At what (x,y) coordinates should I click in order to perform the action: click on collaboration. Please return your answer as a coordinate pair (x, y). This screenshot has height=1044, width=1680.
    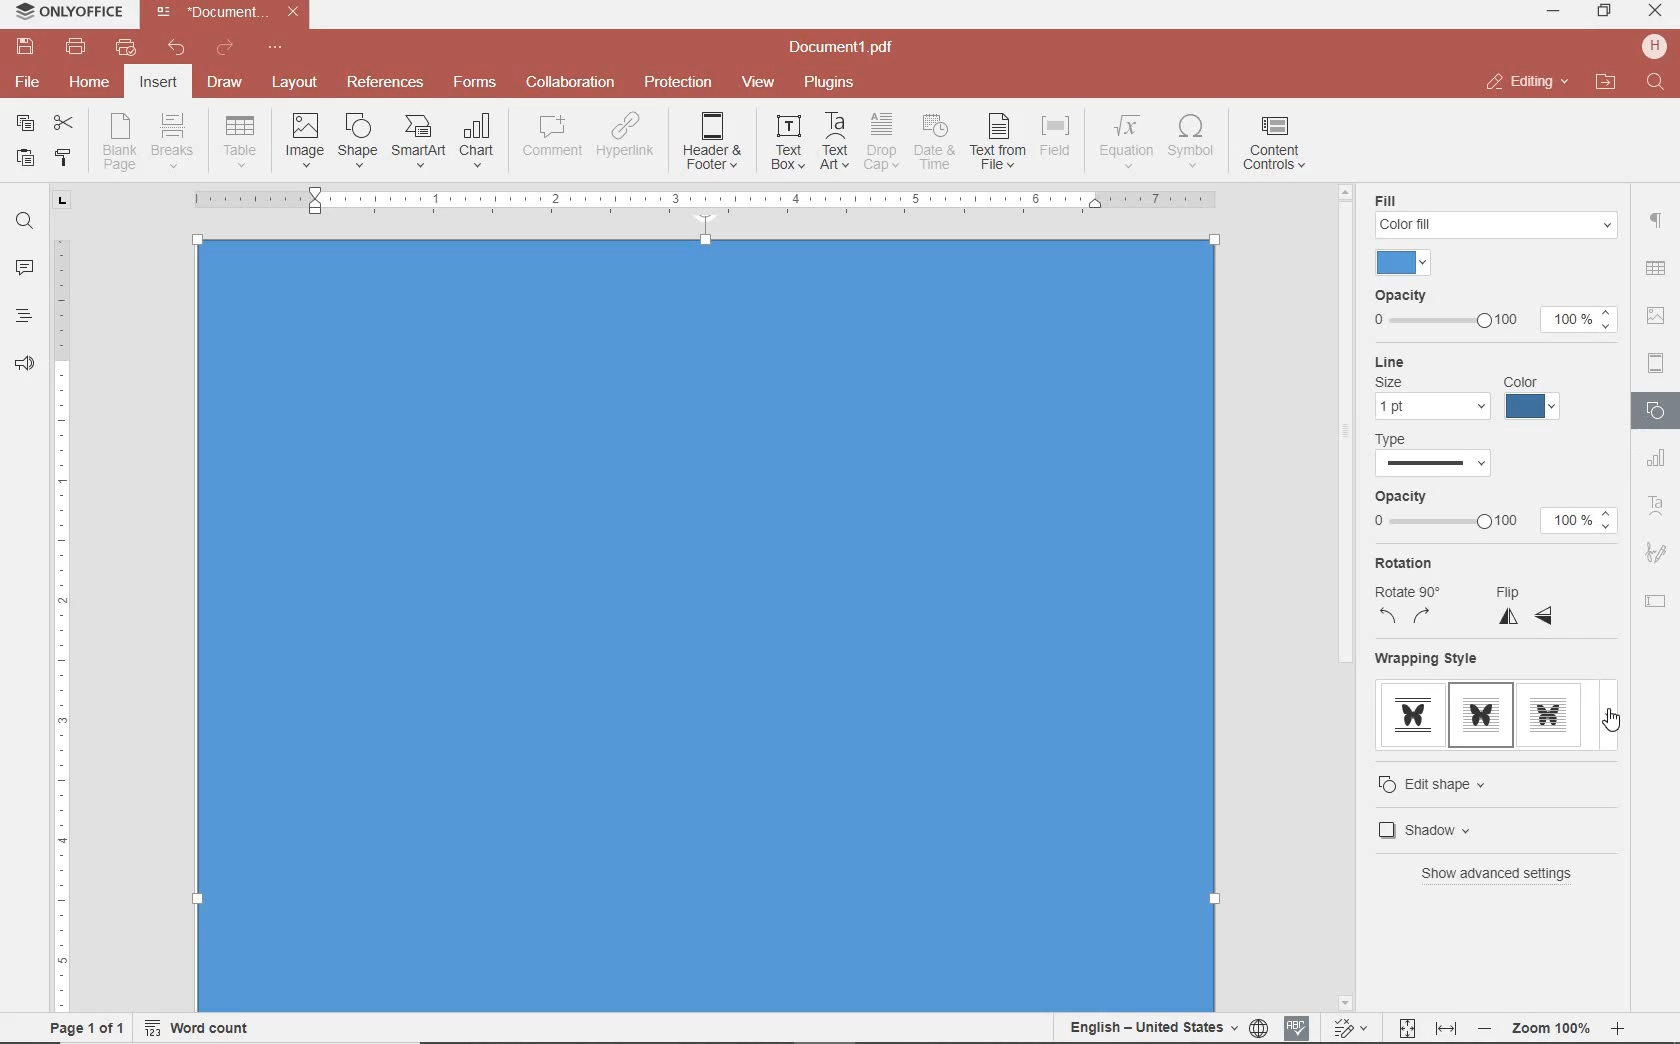
    Looking at the image, I should click on (570, 83).